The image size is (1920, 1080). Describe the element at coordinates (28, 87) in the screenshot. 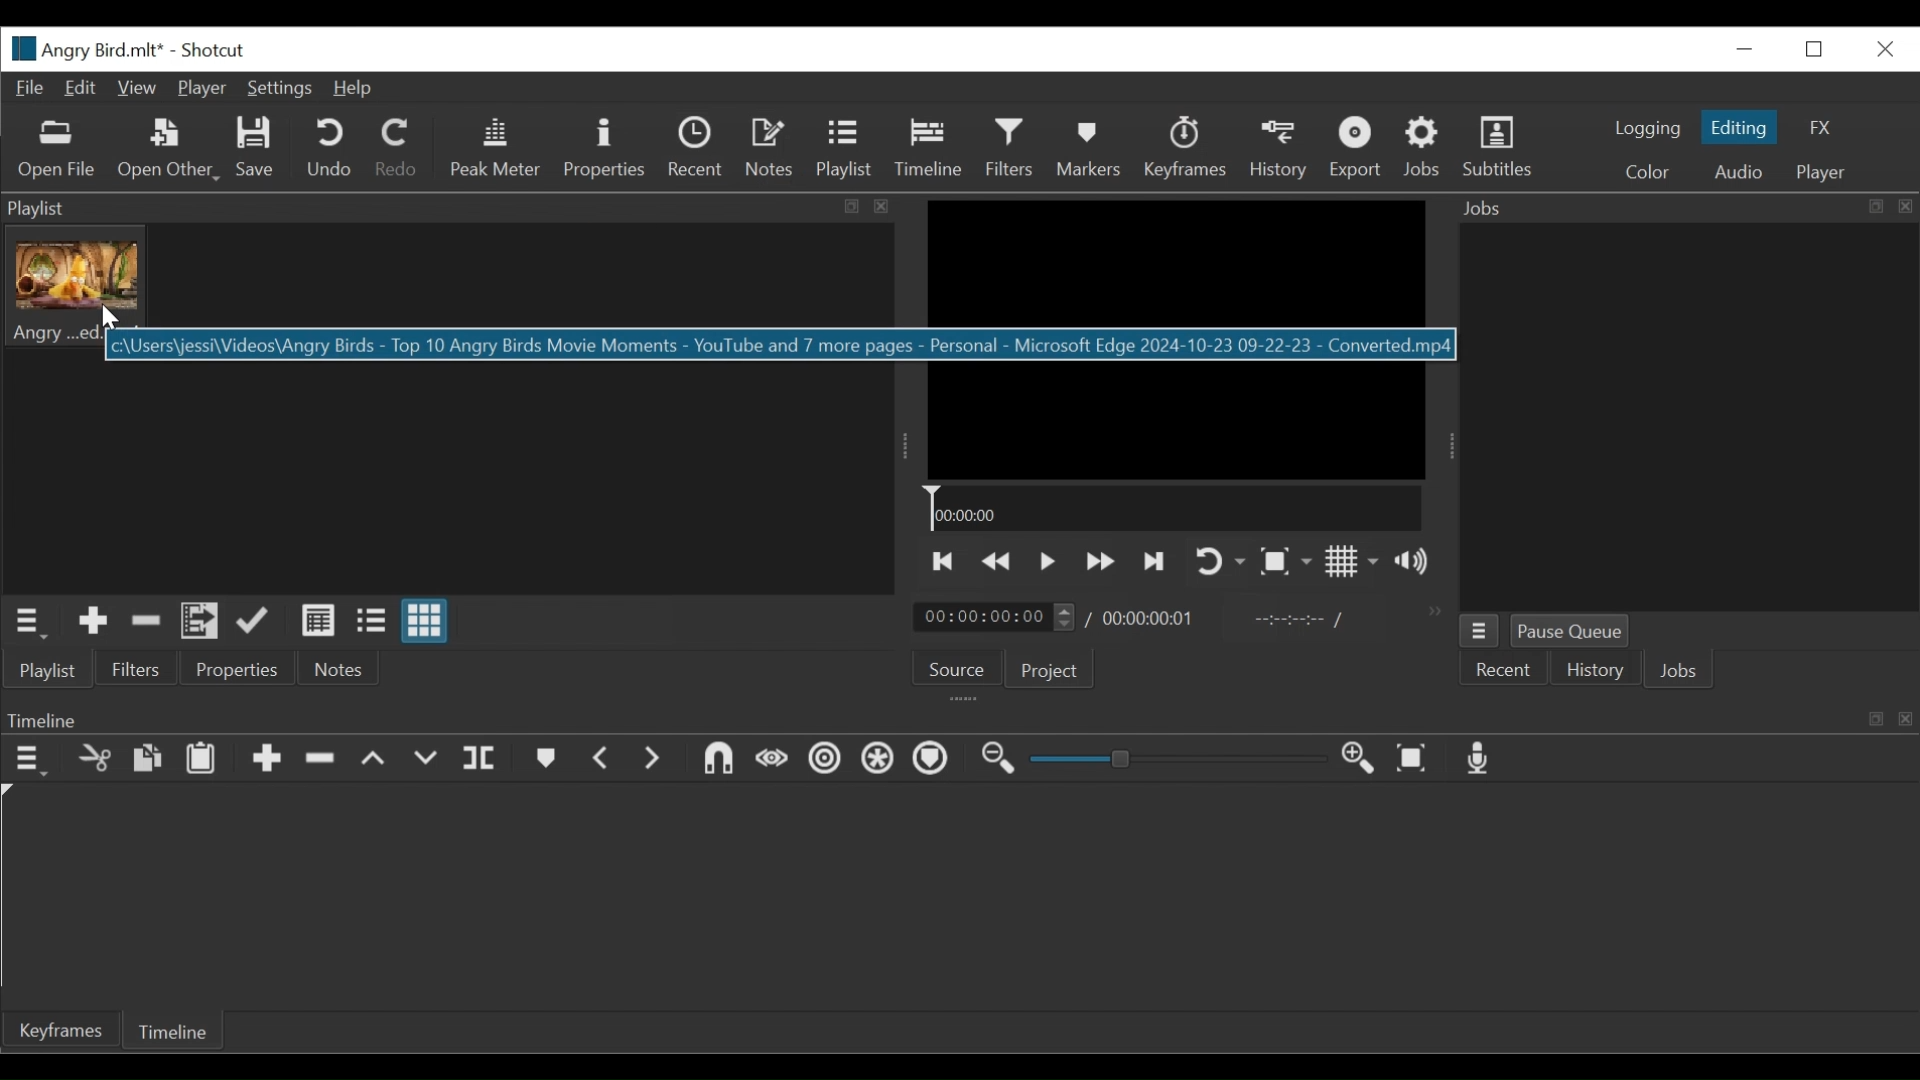

I see `File` at that location.